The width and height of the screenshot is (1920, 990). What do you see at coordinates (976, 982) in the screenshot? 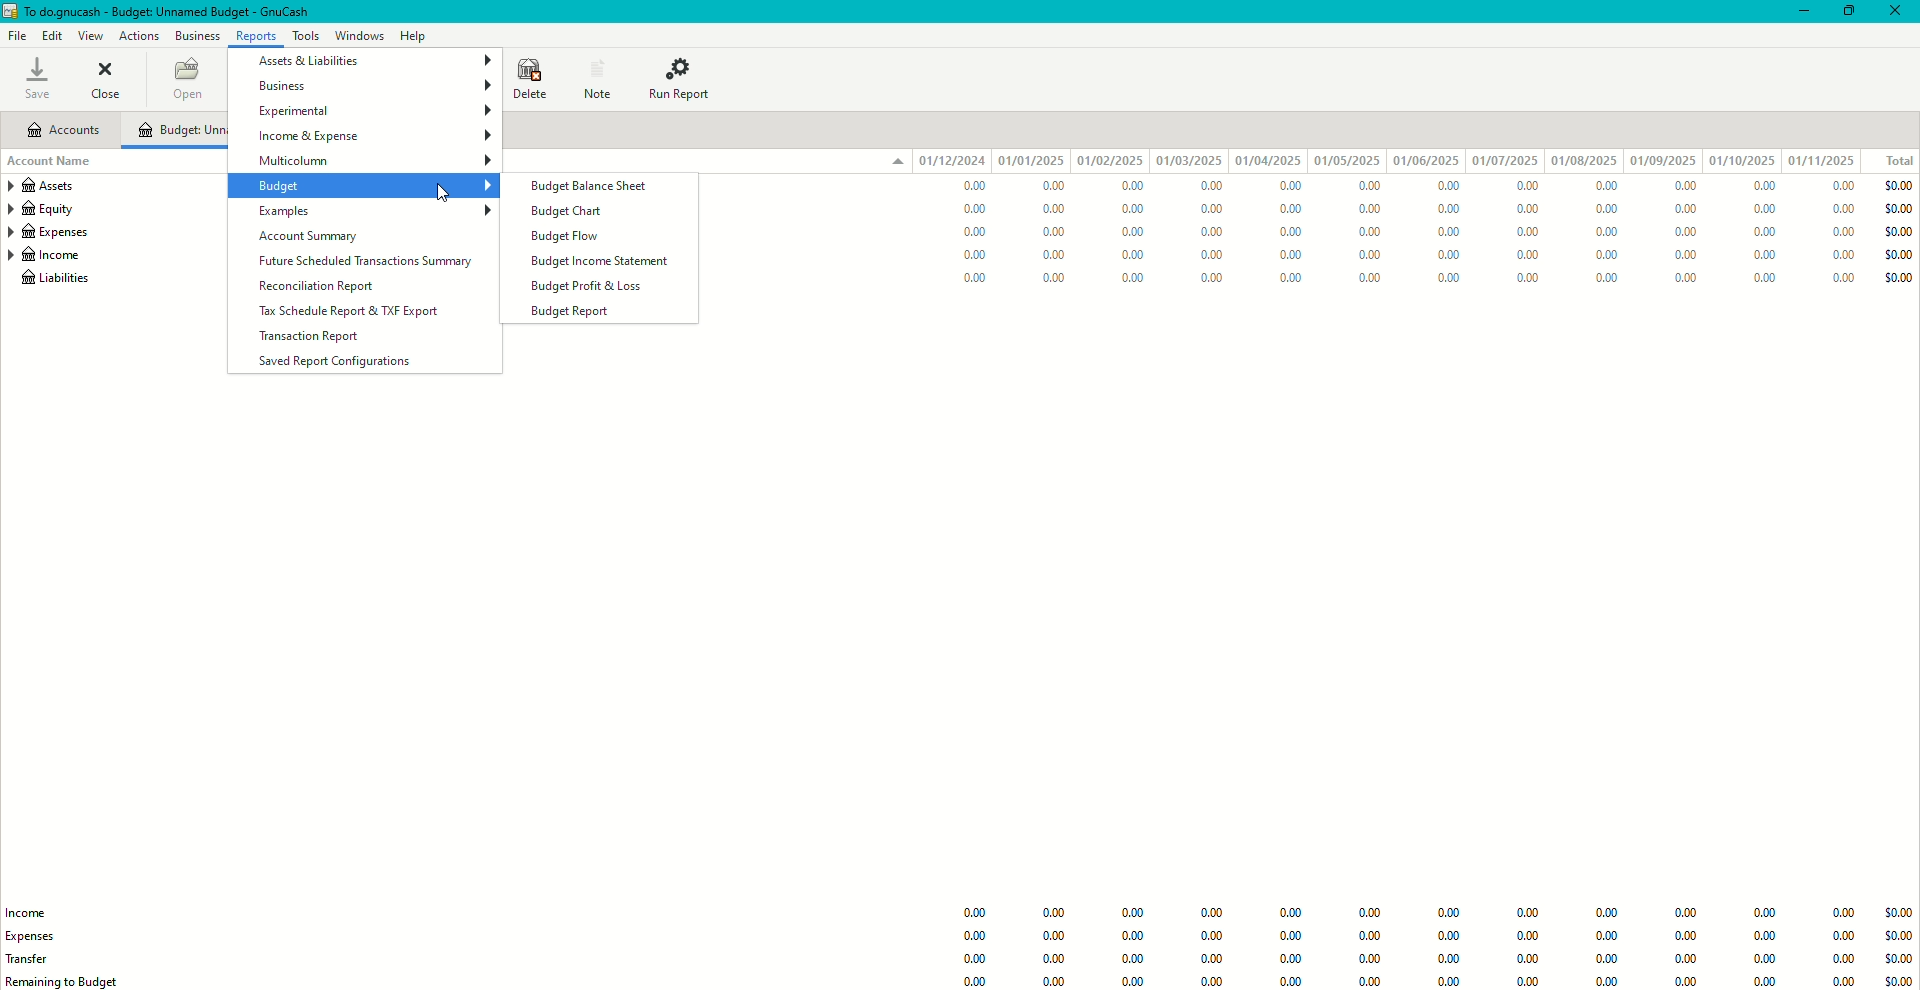
I see `0.00` at bounding box center [976, 982].